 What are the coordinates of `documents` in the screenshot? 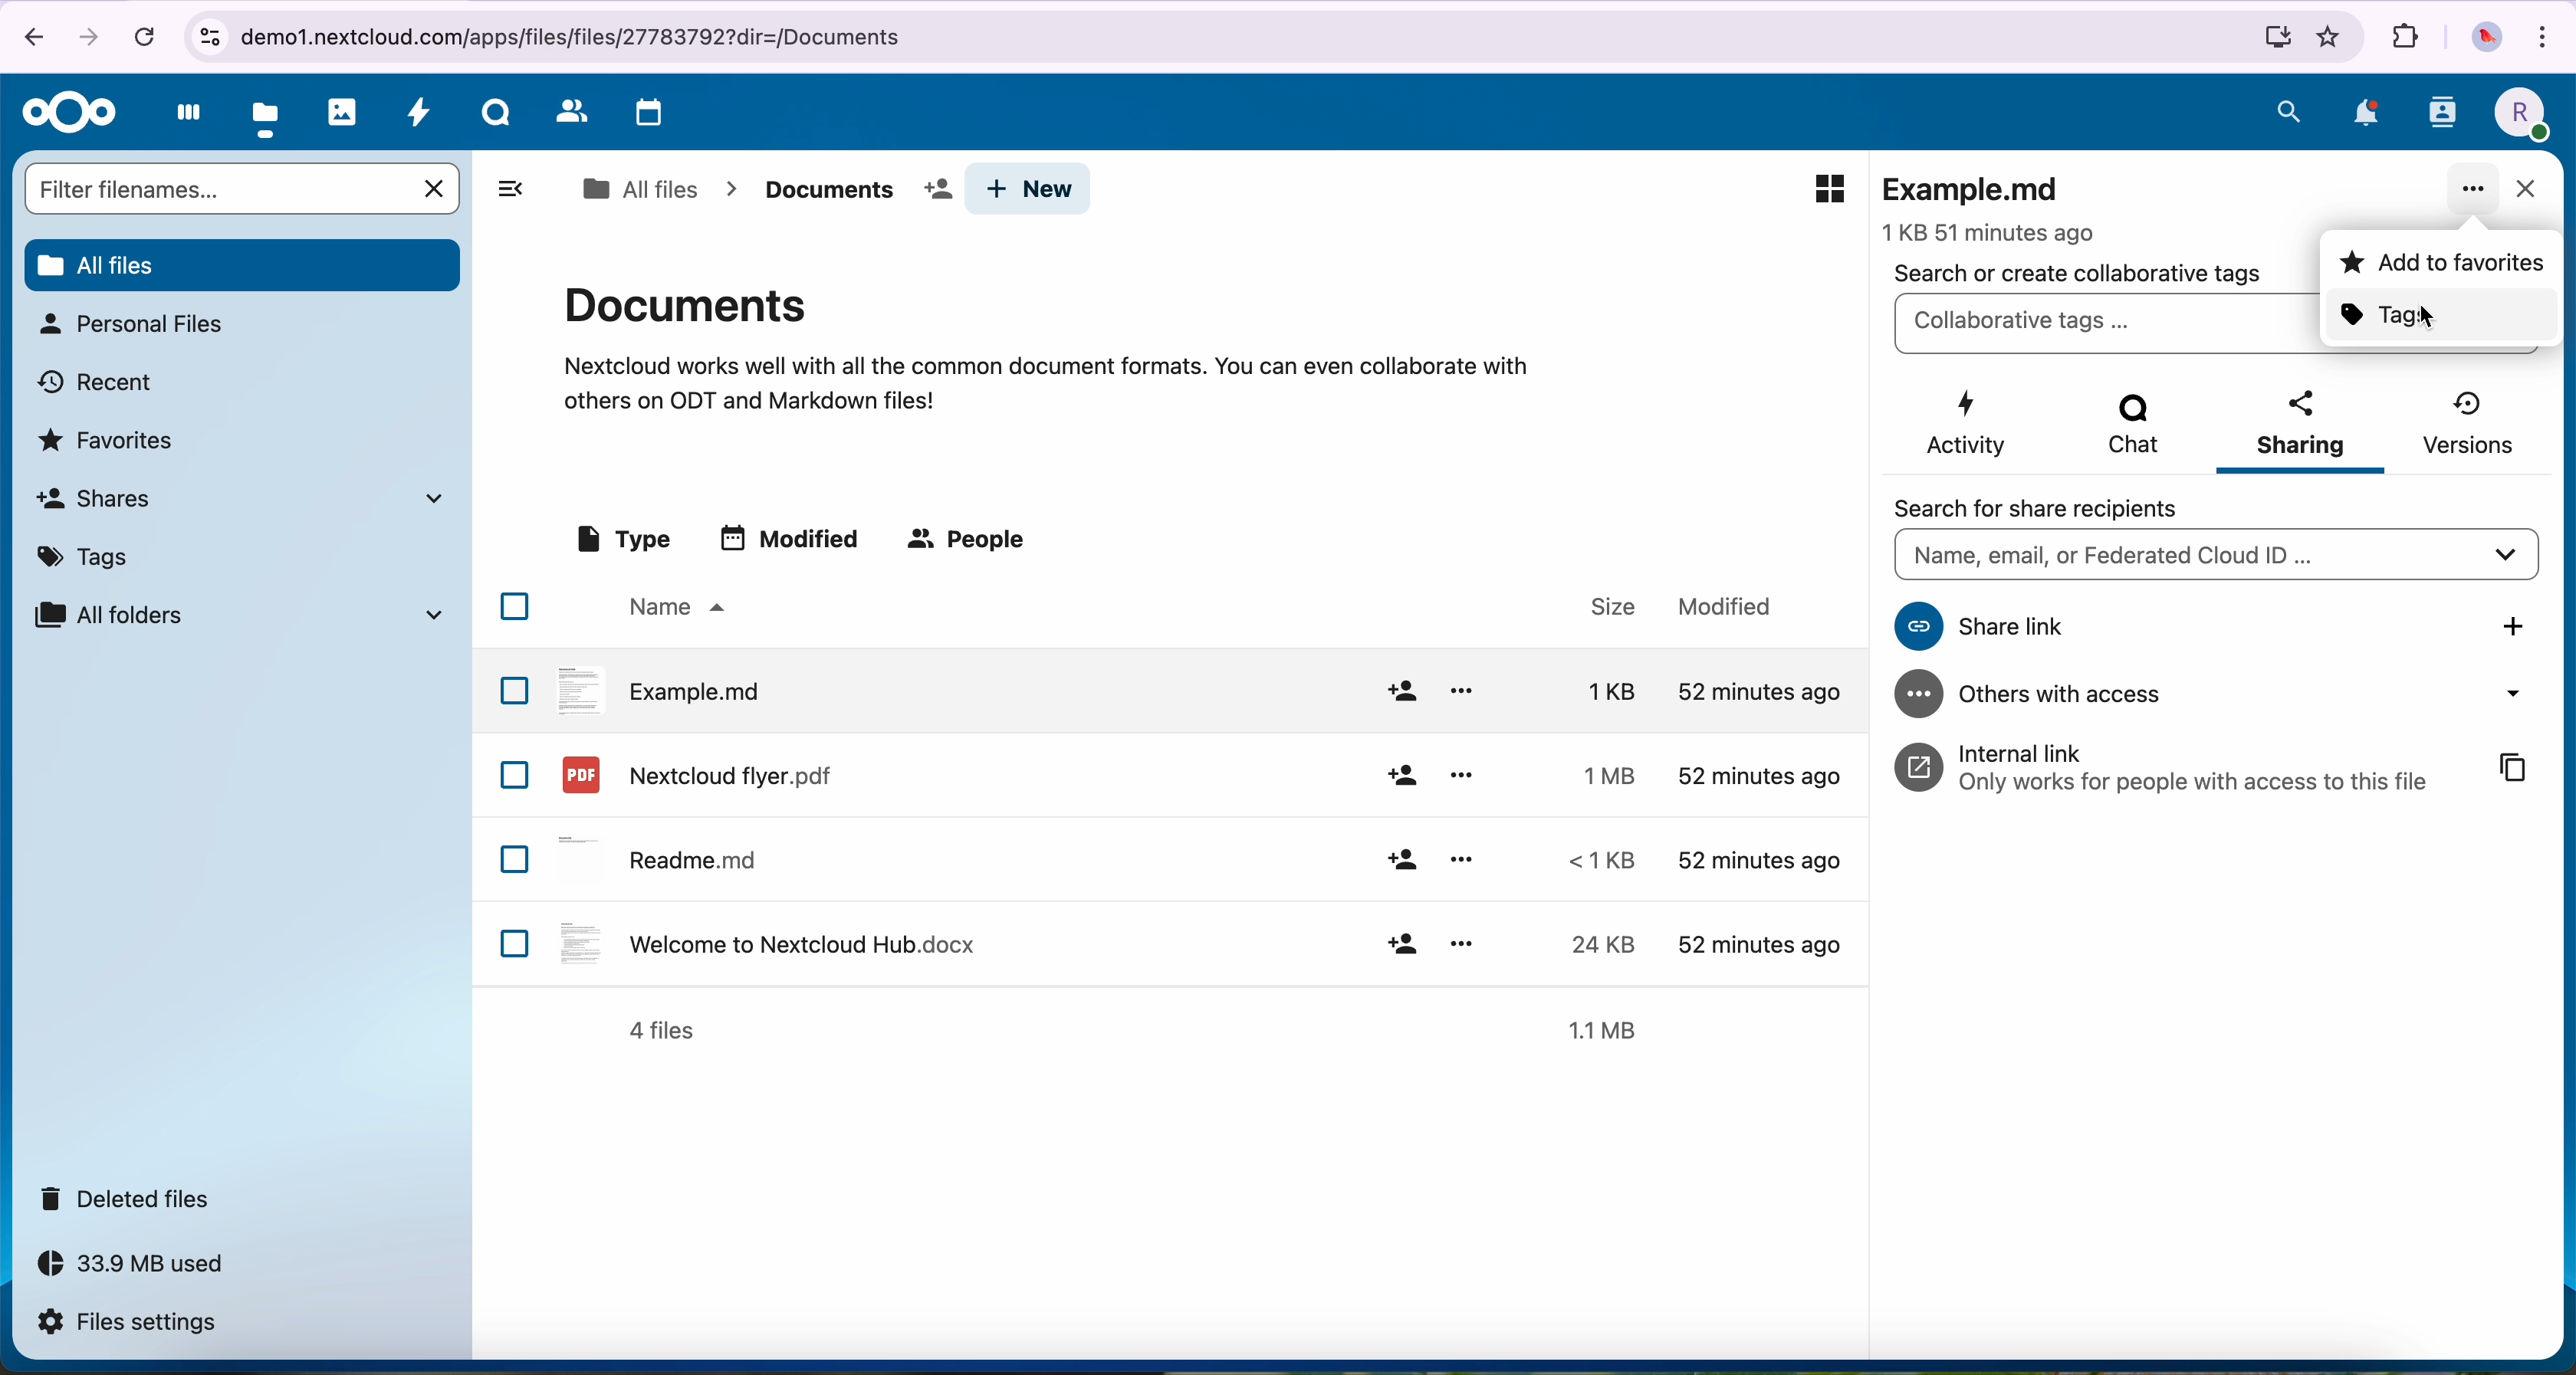 It's located at (1046, 345).